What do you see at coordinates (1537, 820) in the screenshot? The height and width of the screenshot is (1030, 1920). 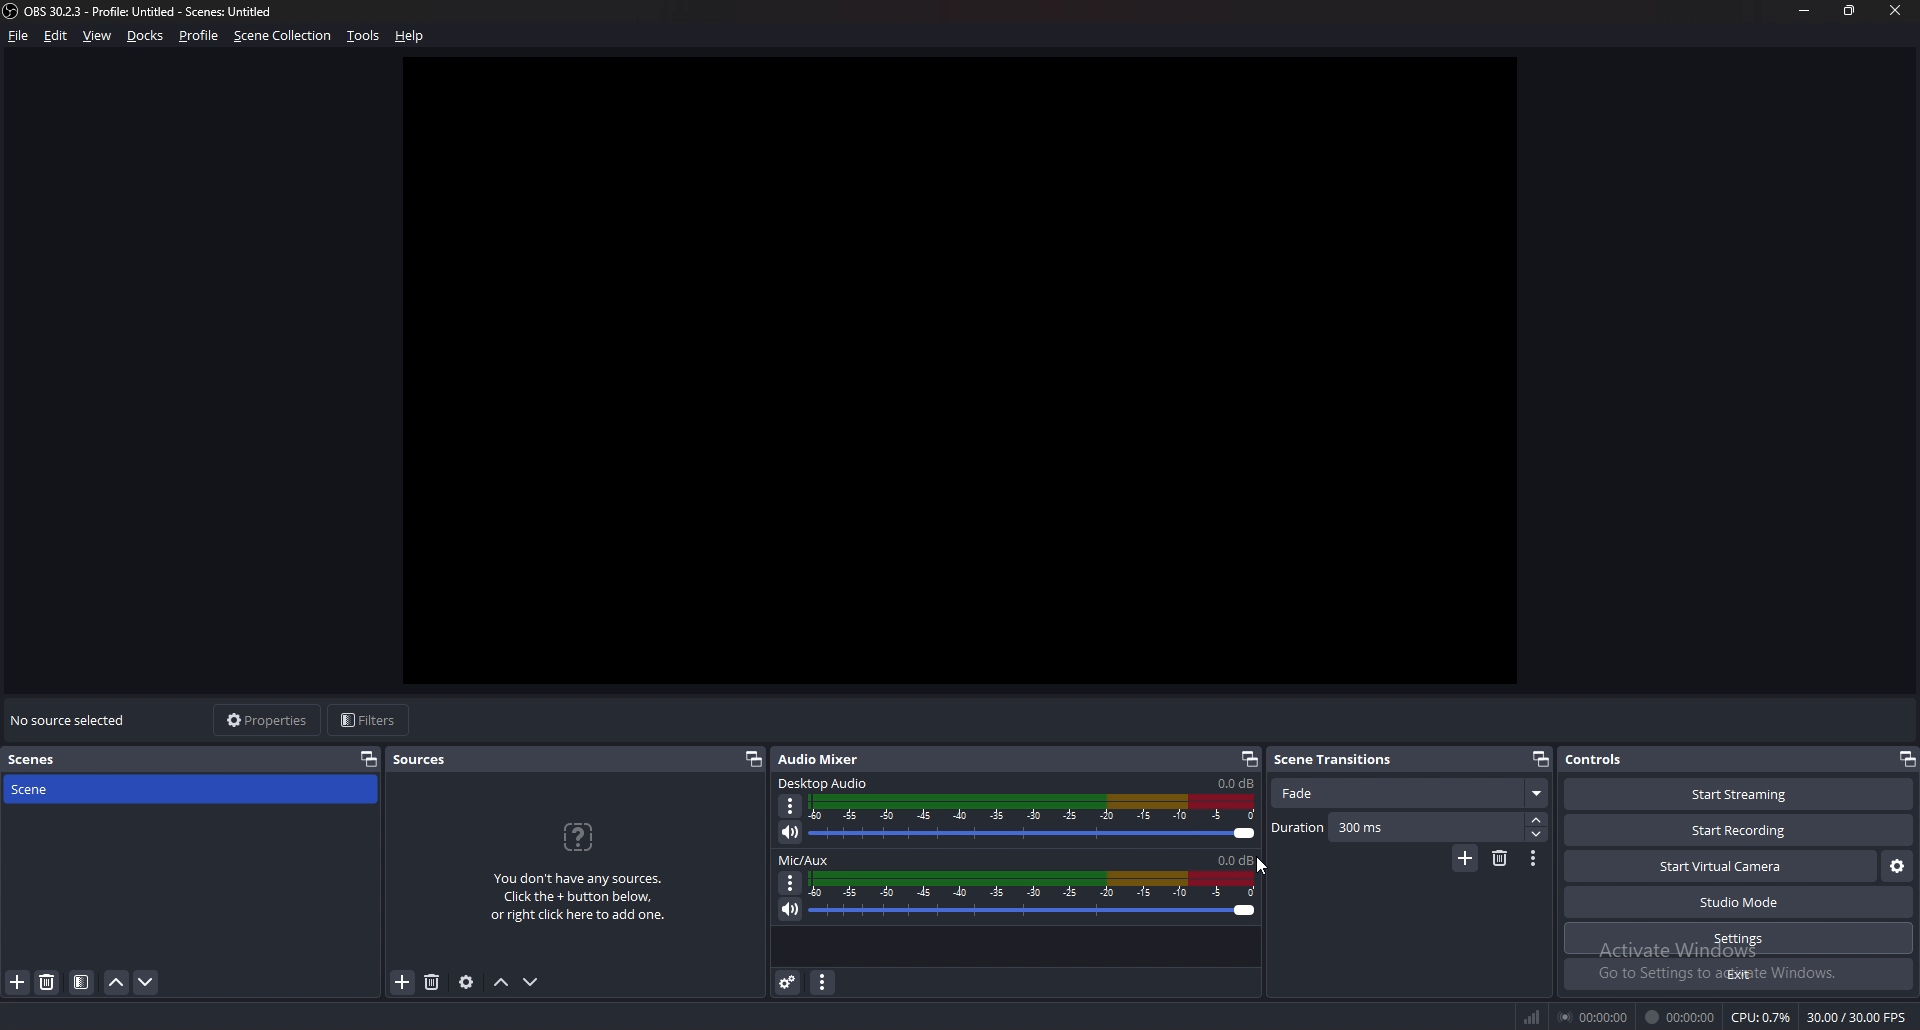 I see `increase duration` at bounding box center [1537, 820].